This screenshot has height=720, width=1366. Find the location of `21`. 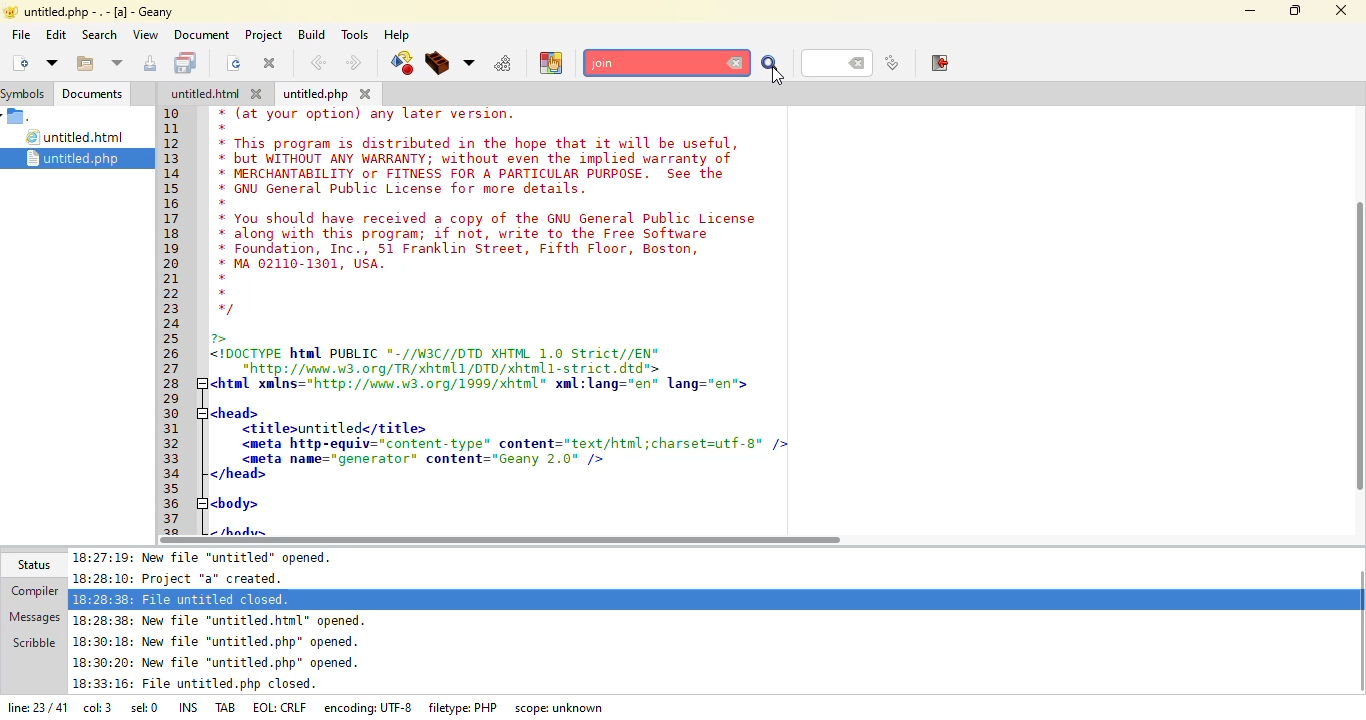

21 is located at coordinates (173, 278).